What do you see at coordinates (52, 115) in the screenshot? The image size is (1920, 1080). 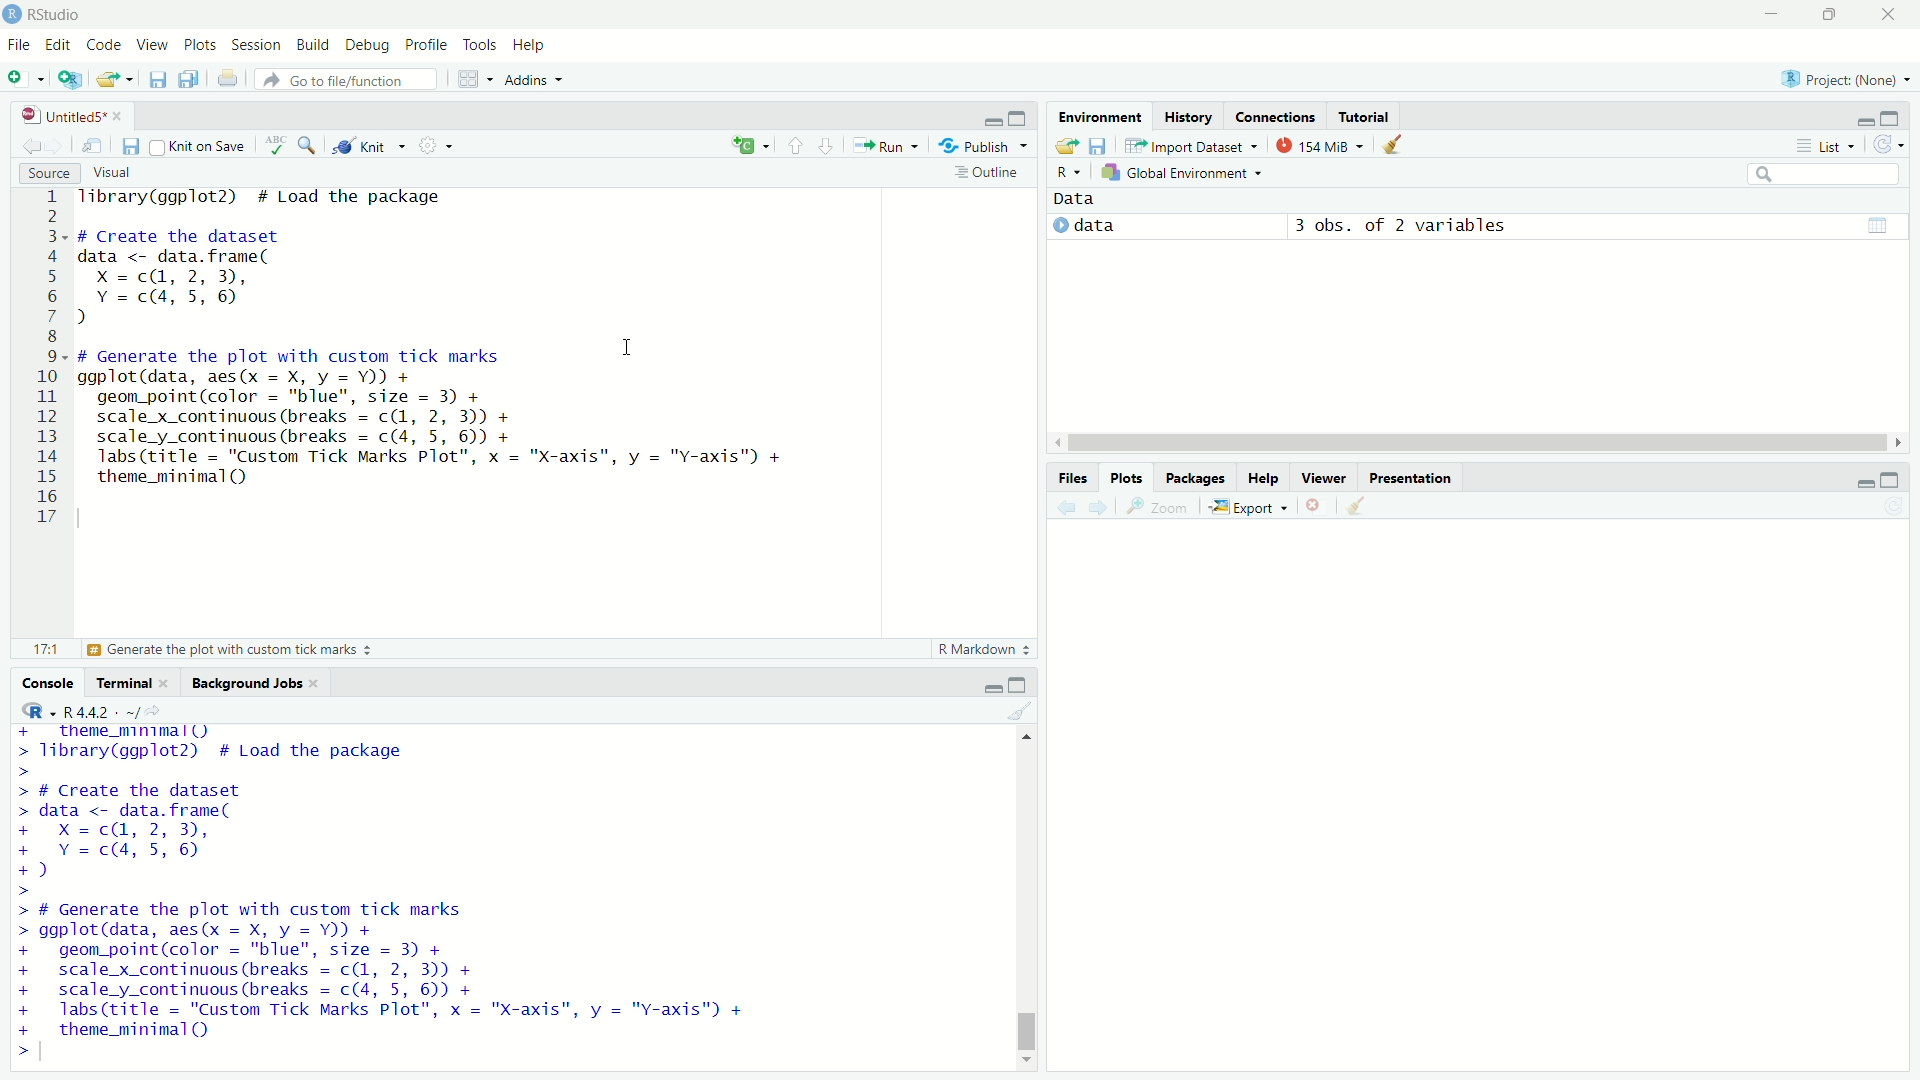 I see `untitled5` at bounding box center [52, 115].